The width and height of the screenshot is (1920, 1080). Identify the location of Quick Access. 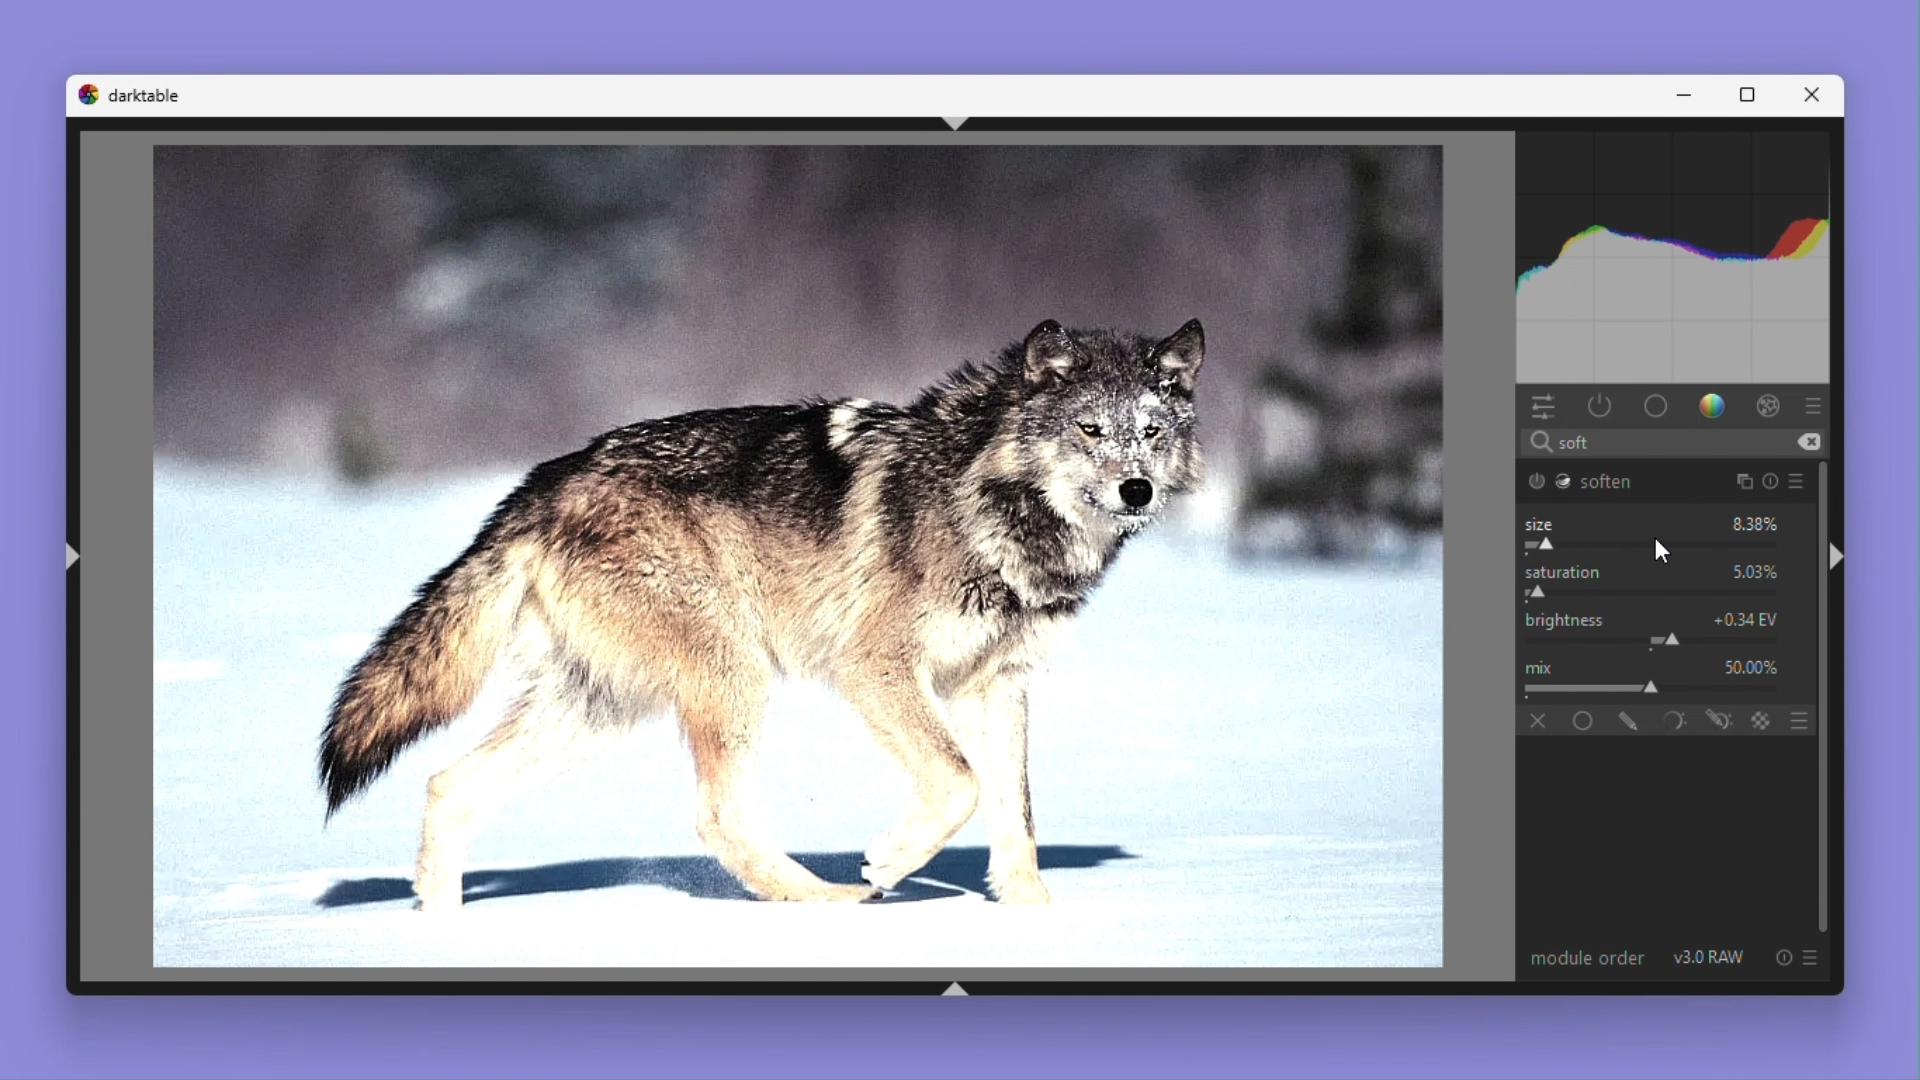
(1543, 407).